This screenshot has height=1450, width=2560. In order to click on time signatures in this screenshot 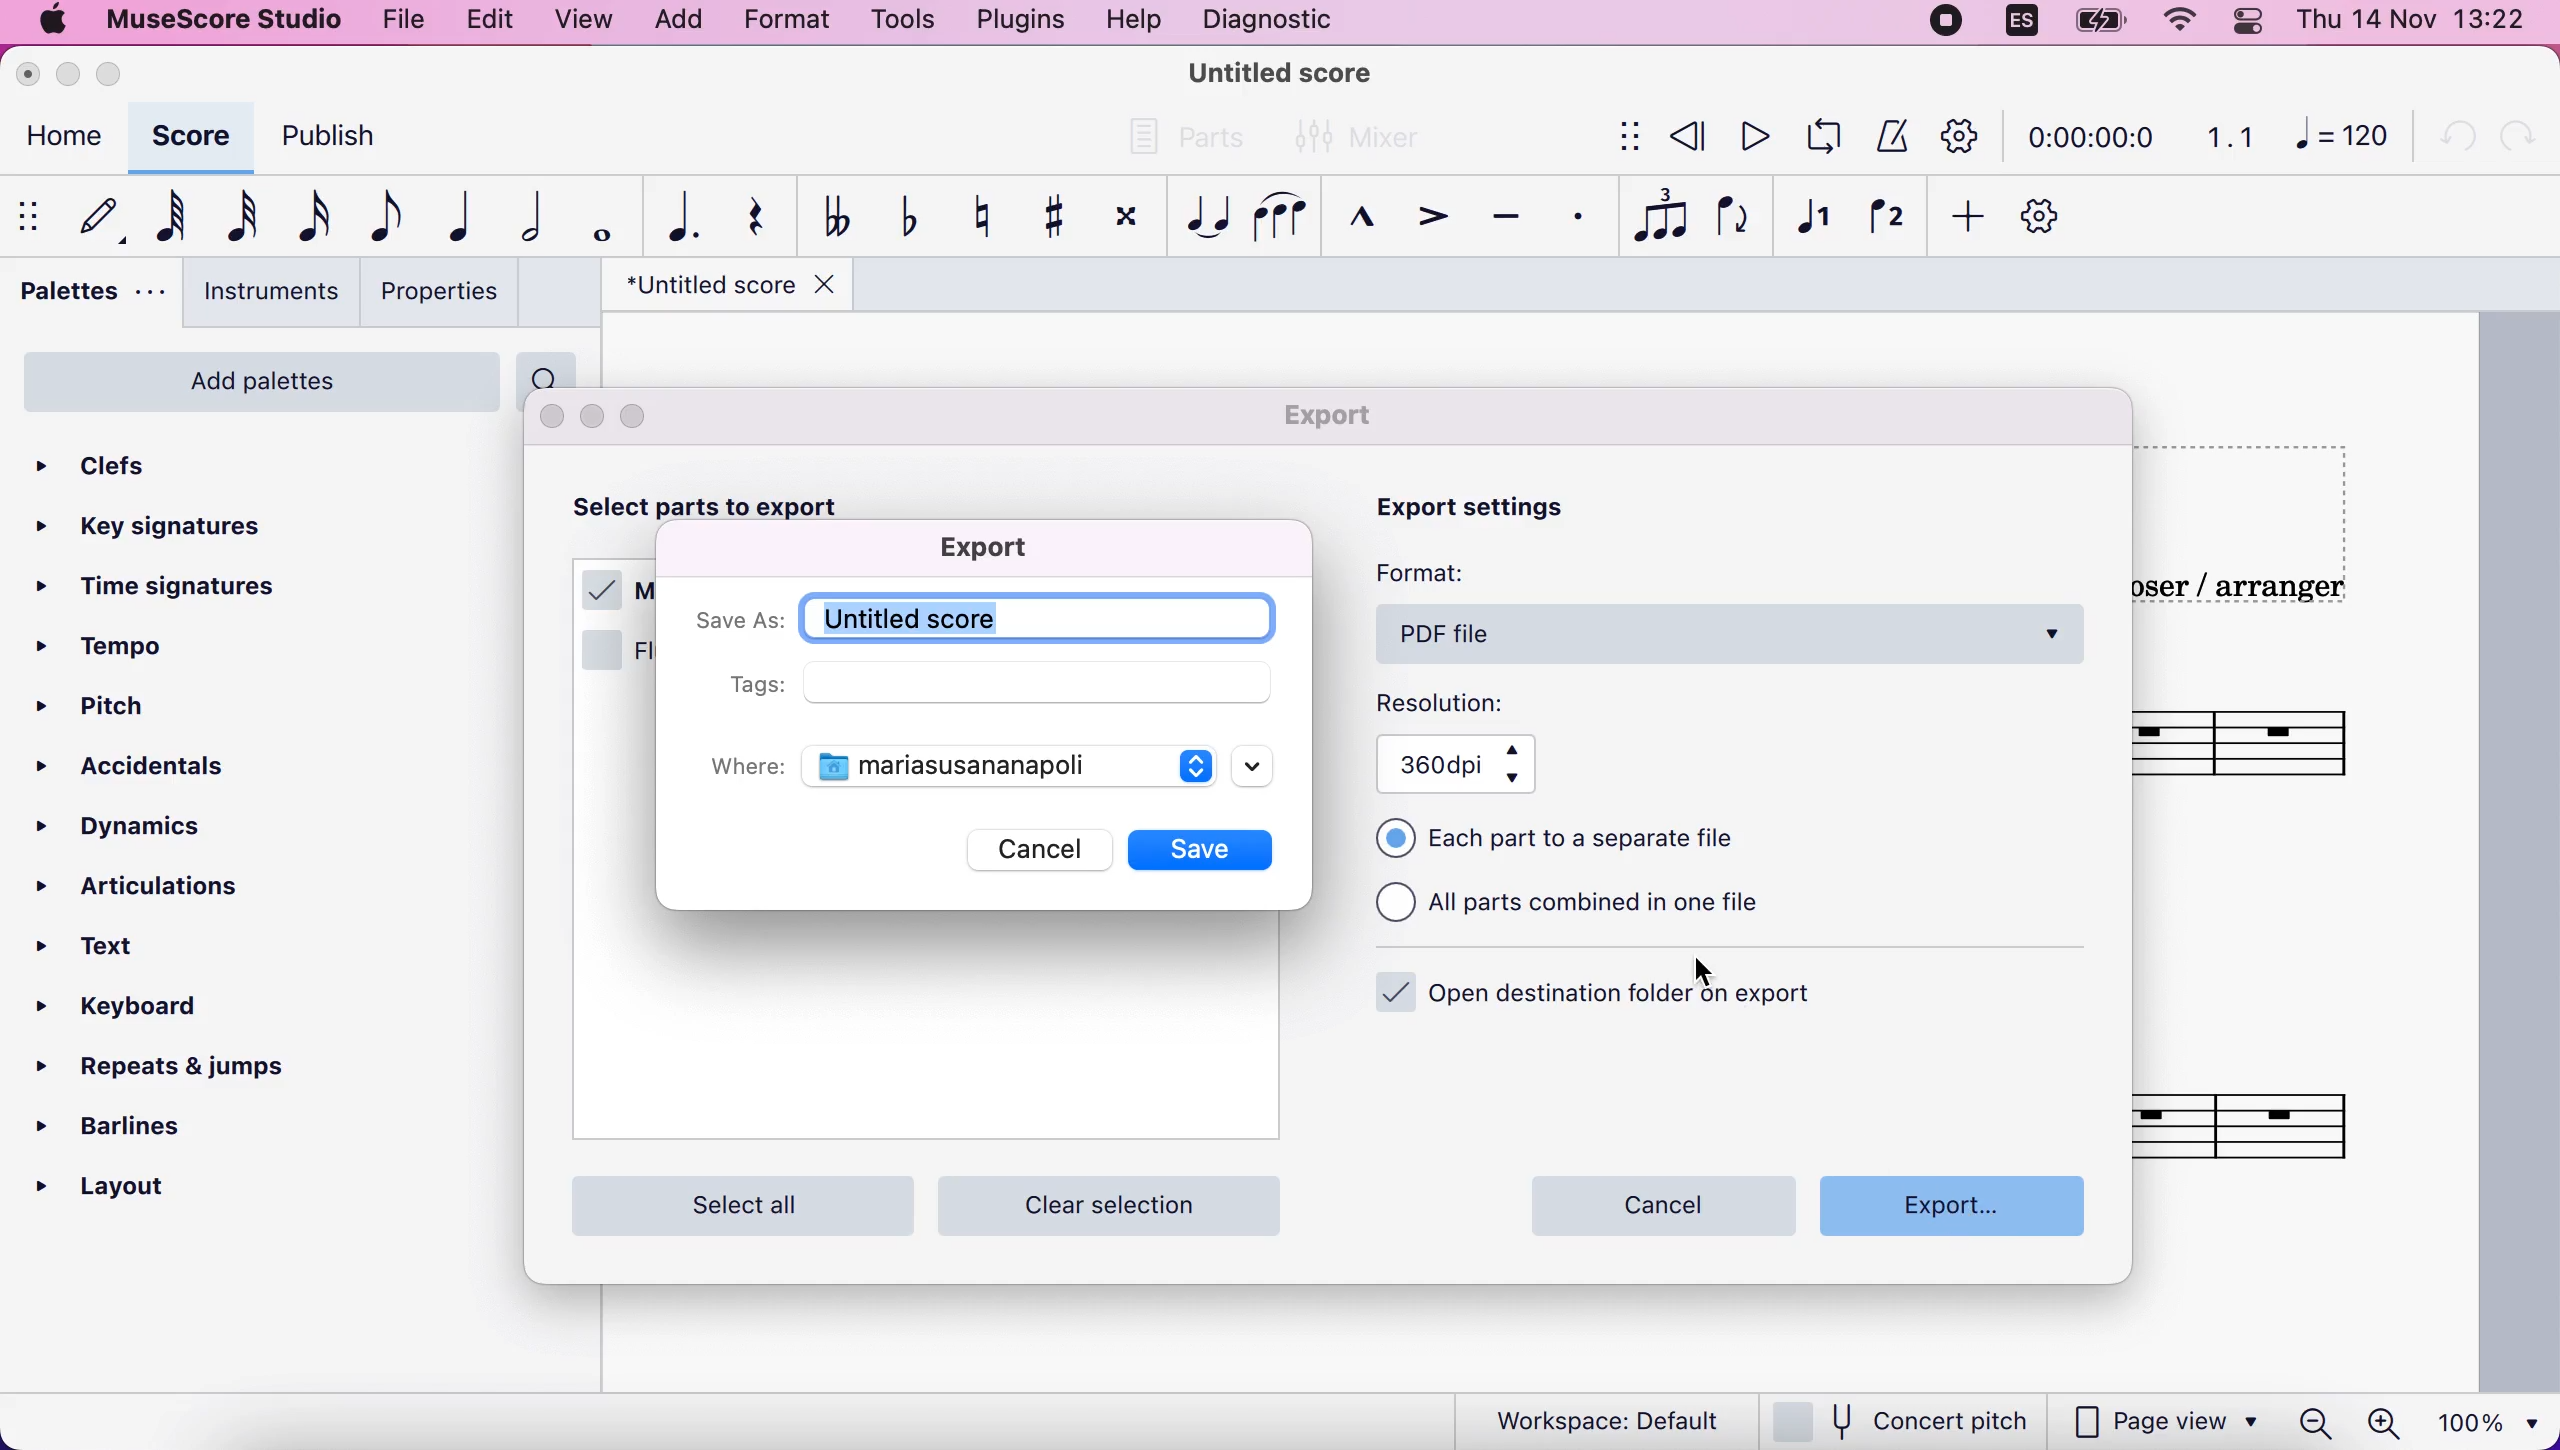, I will do `click(190, 588)`.